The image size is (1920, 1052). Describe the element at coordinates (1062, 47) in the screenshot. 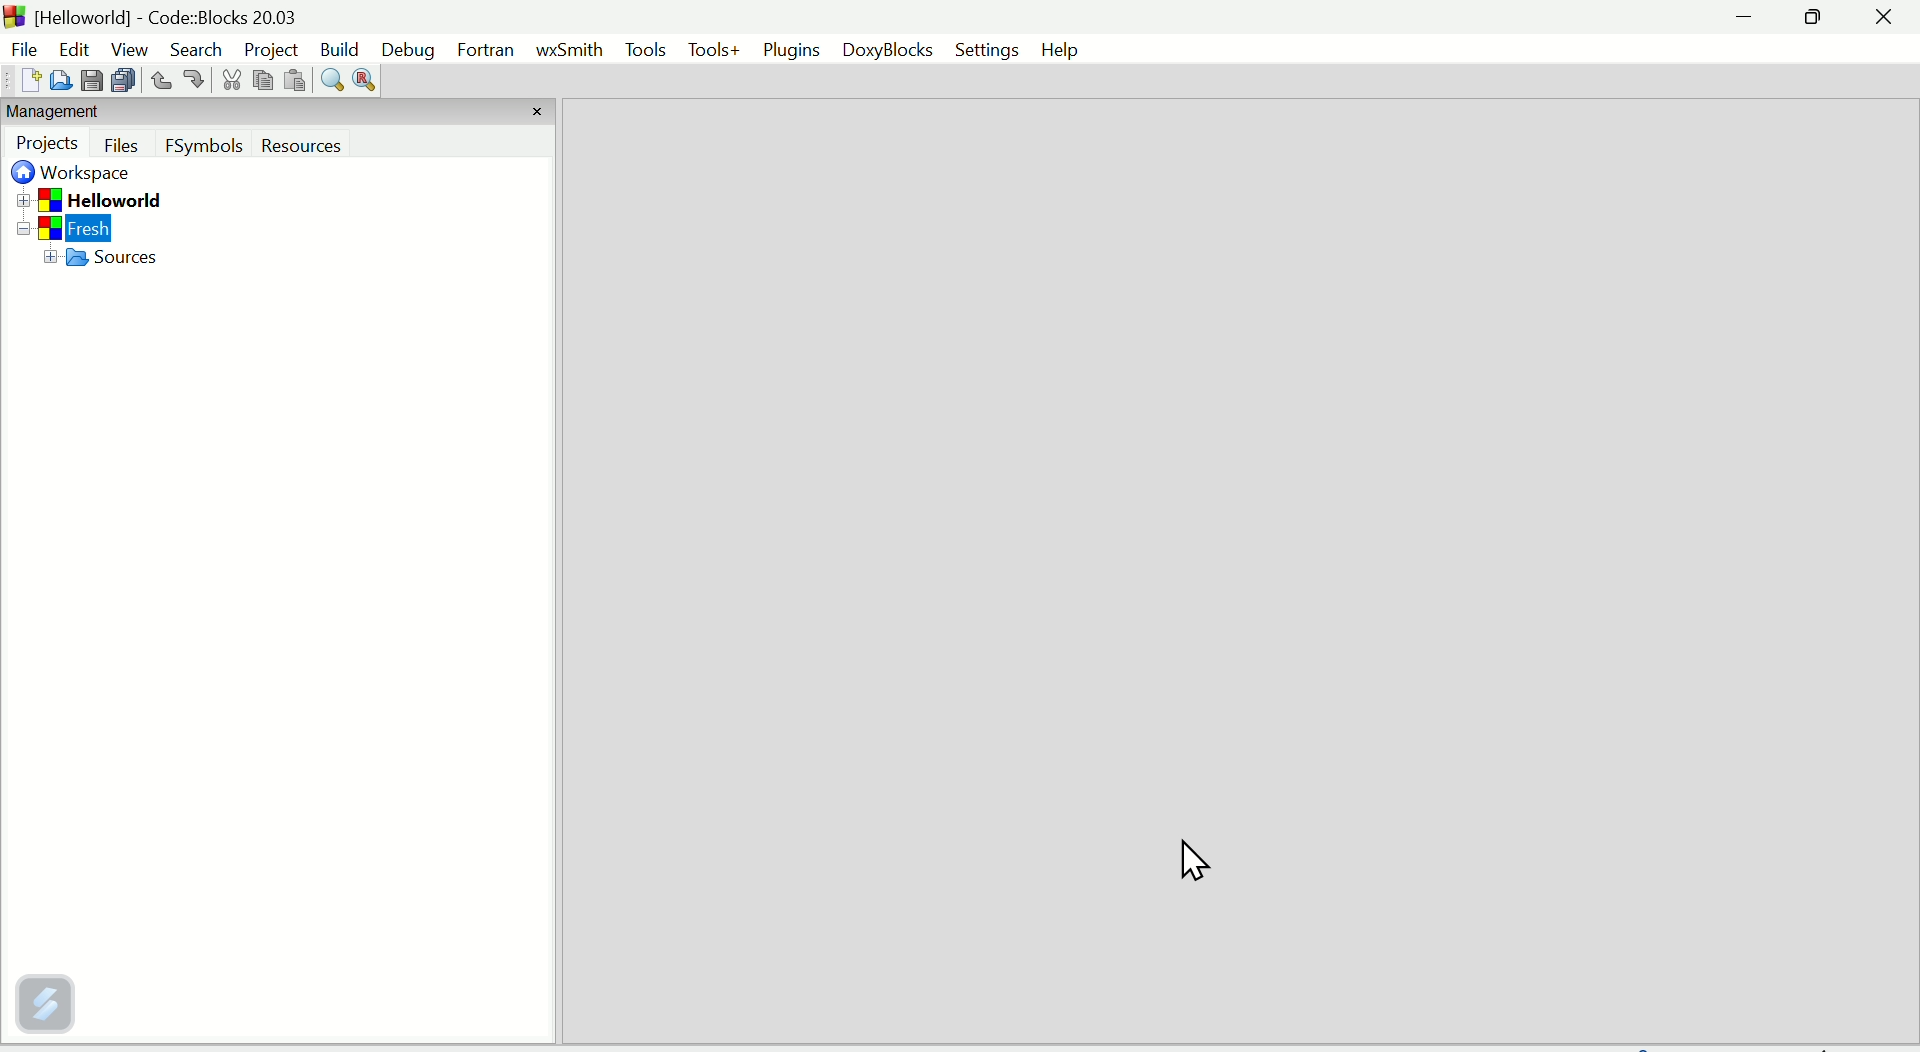

I see `Help` at that location.